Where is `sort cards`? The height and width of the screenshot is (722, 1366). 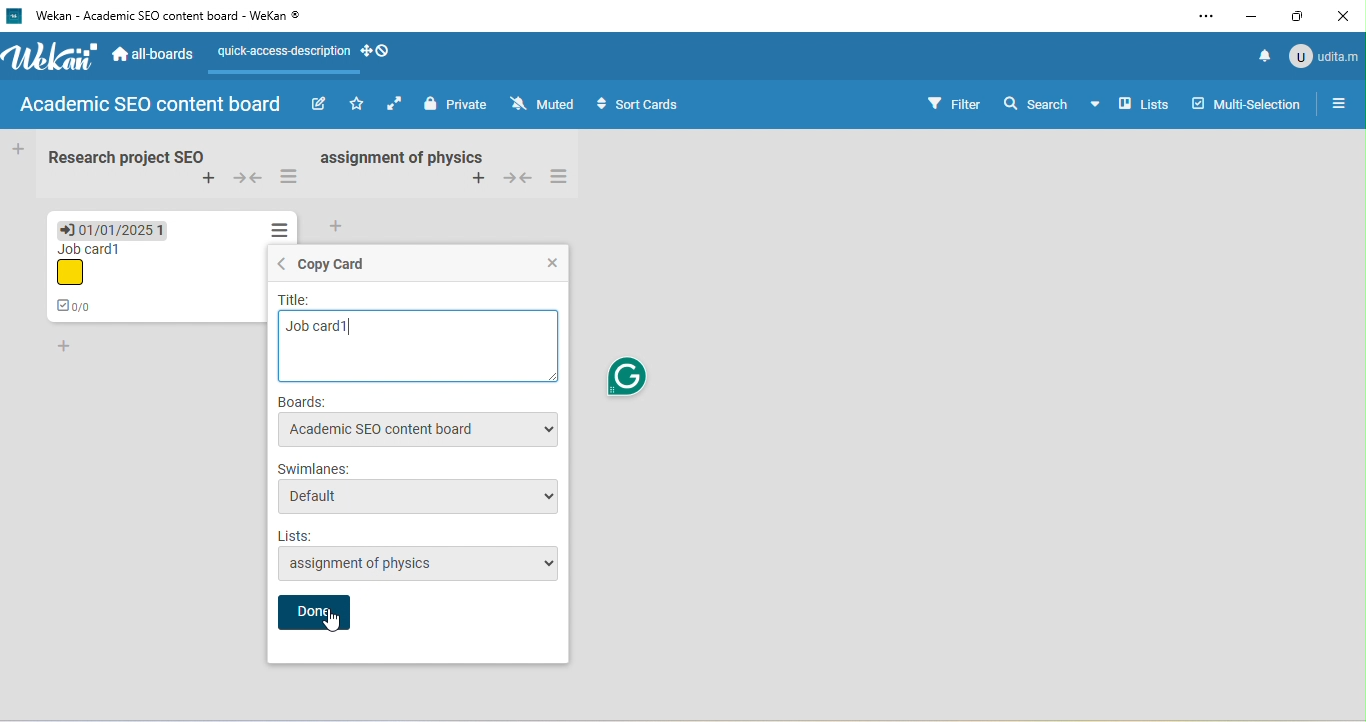 sort cards is located at coordinates (644, 107).